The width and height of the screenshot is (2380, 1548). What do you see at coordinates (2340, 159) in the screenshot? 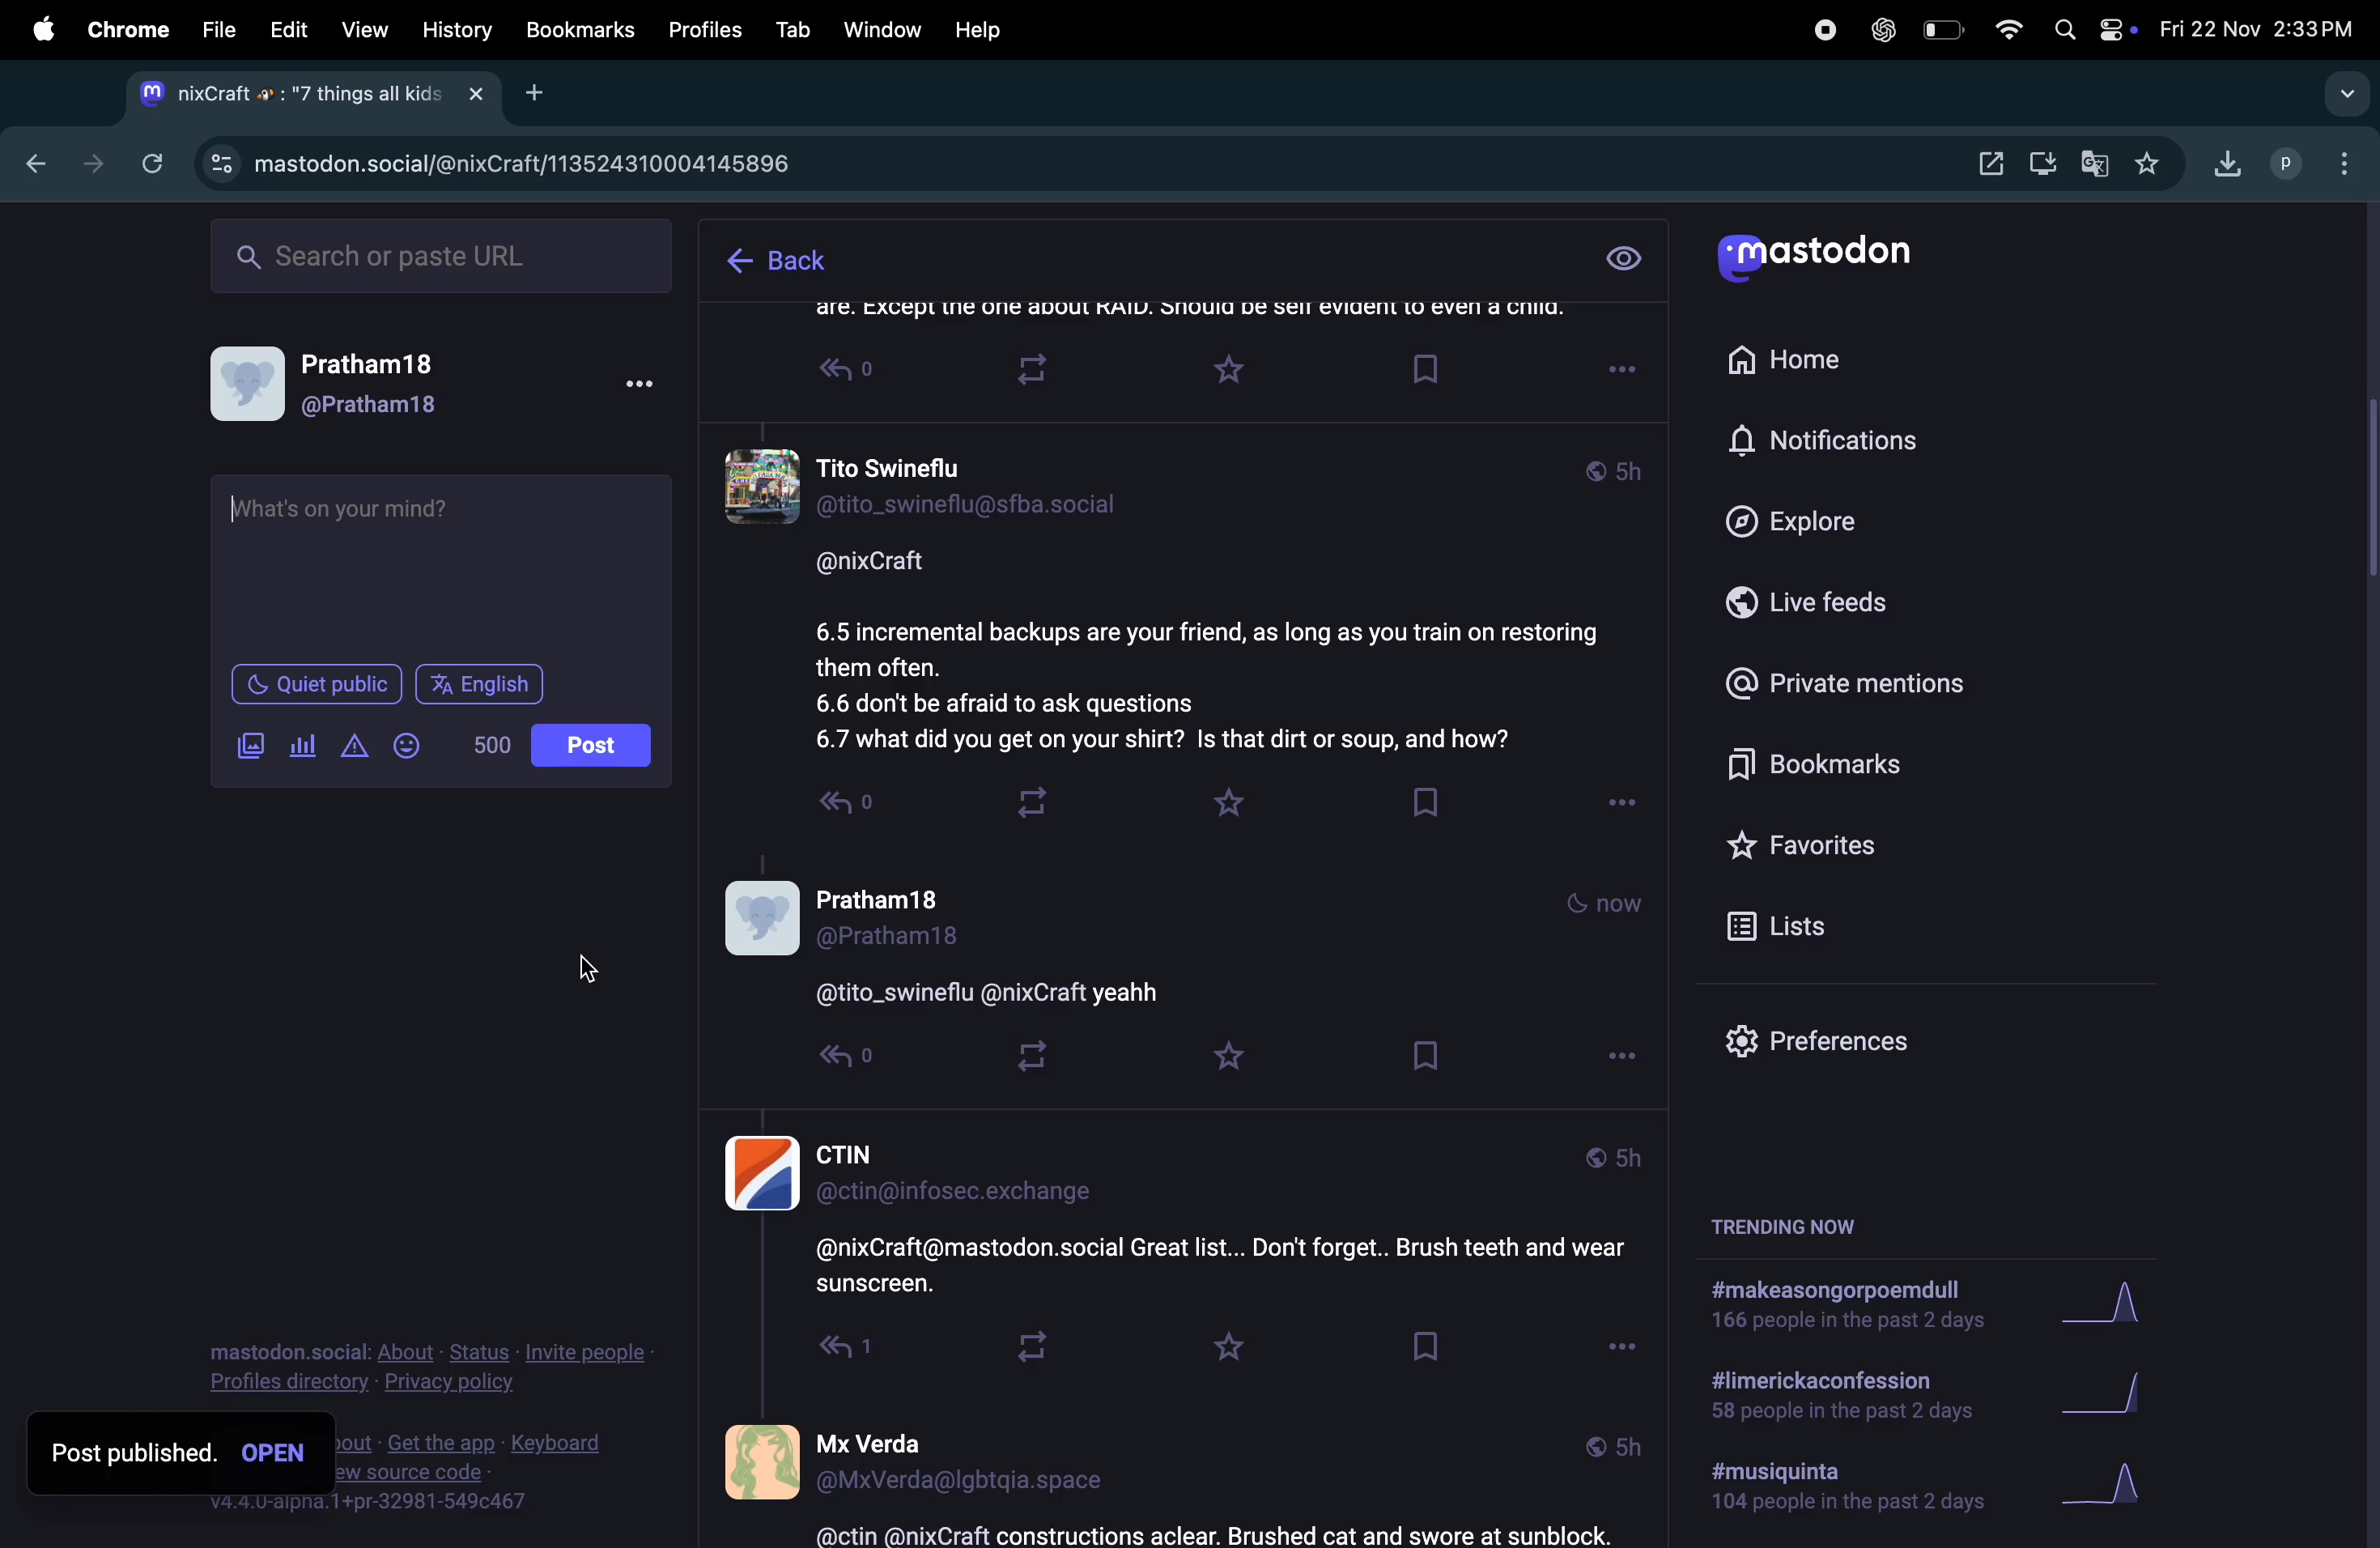
I see `option` at bounding box center [2340, 159].